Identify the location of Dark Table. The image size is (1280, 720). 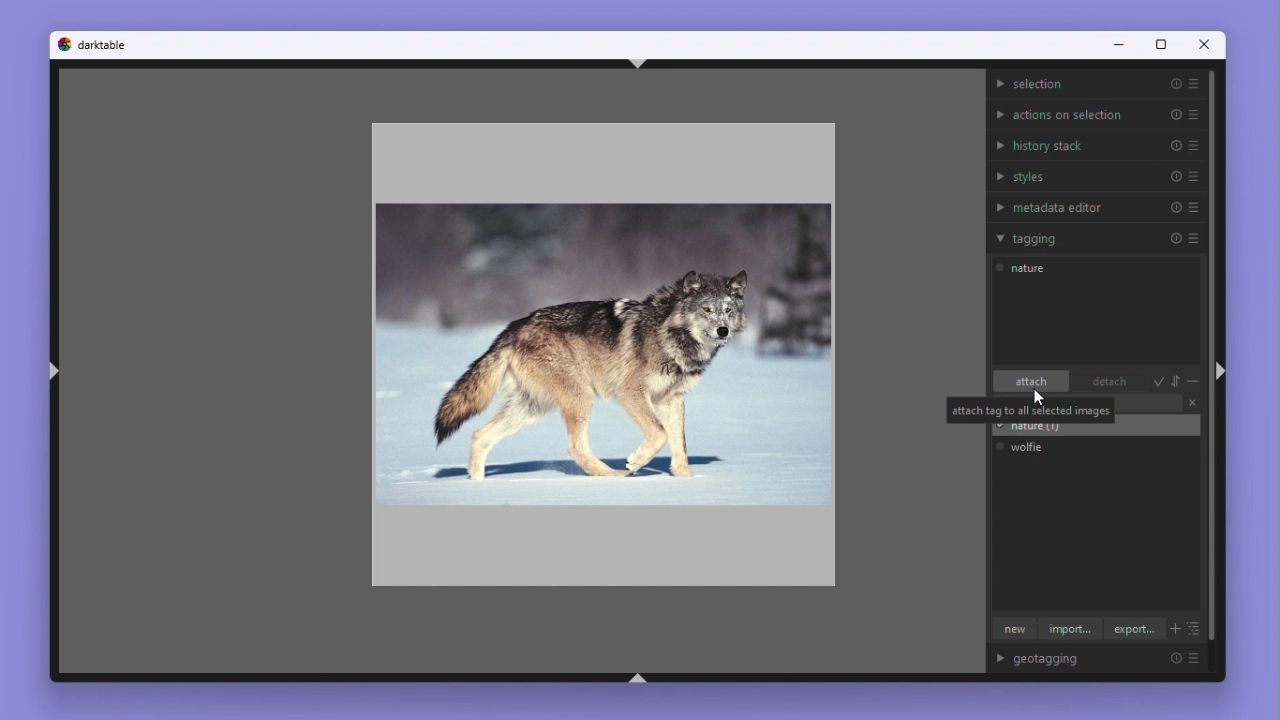
(104, 44).